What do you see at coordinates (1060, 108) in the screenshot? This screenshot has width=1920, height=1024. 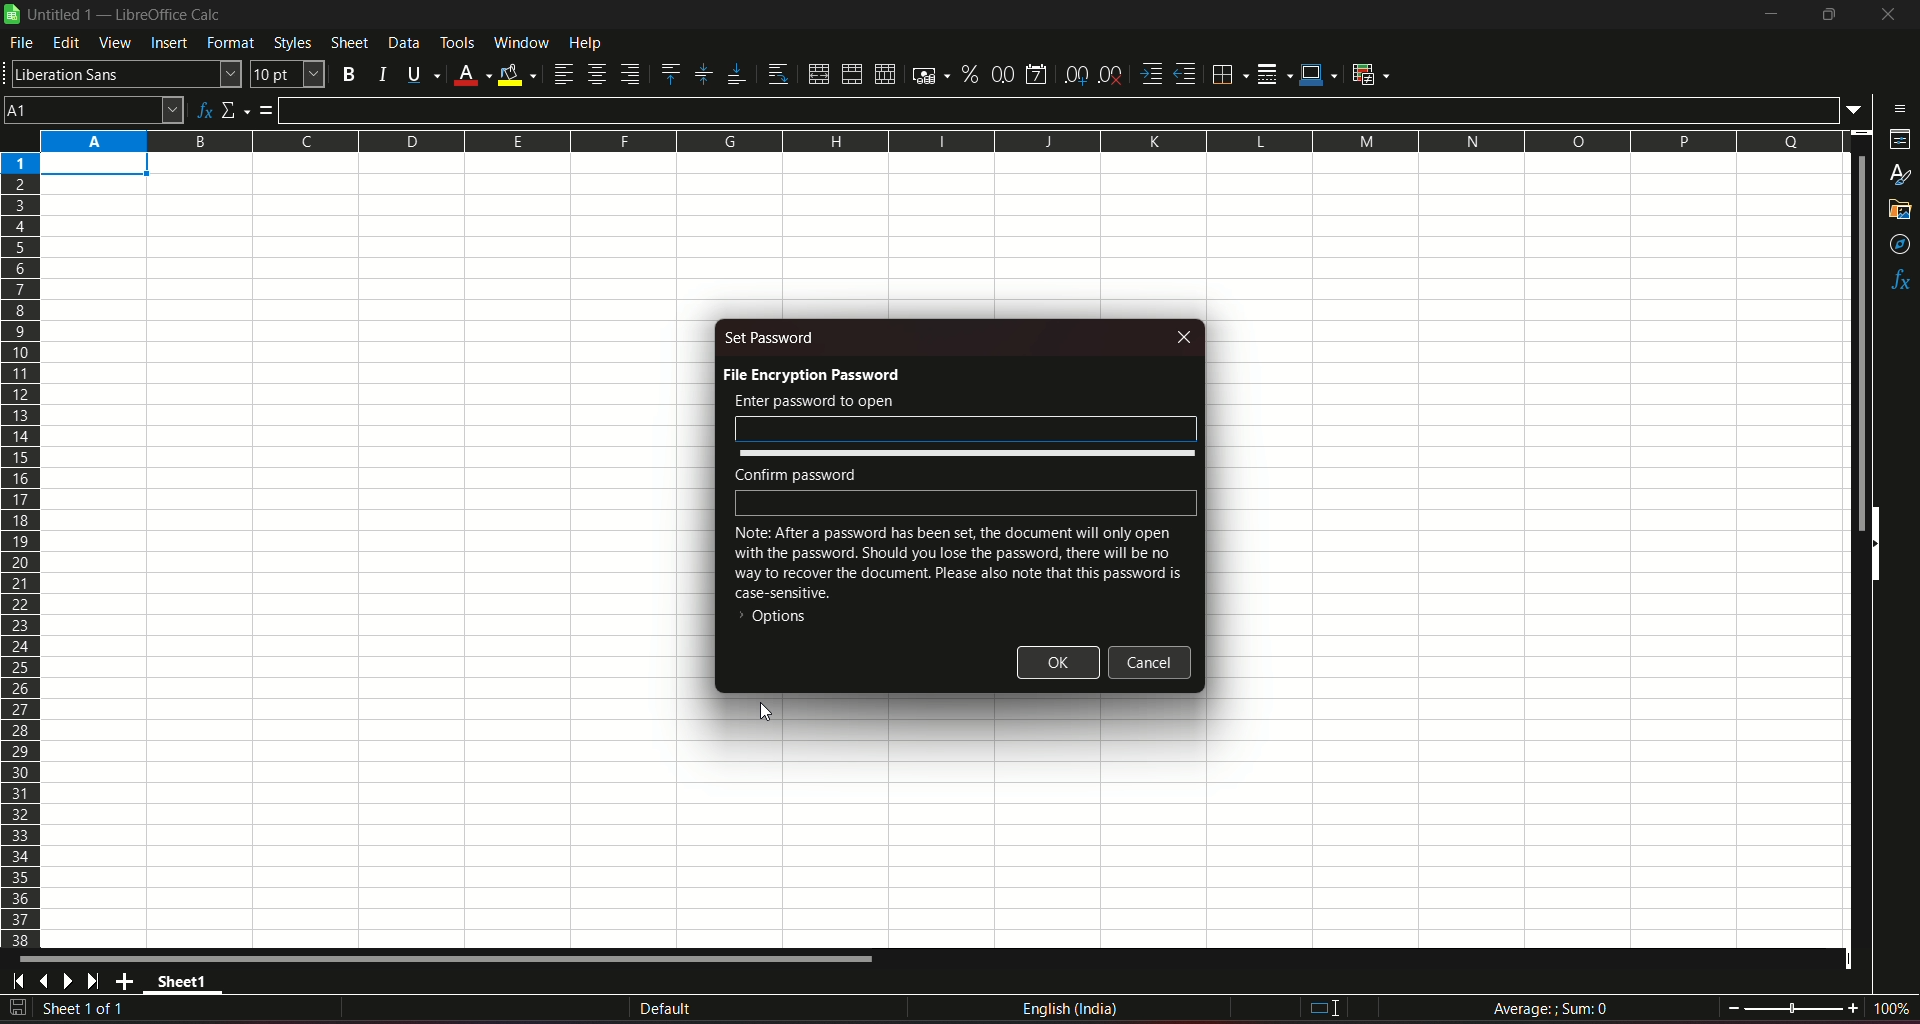 I see `input line` at bounding box center [1060, 108].